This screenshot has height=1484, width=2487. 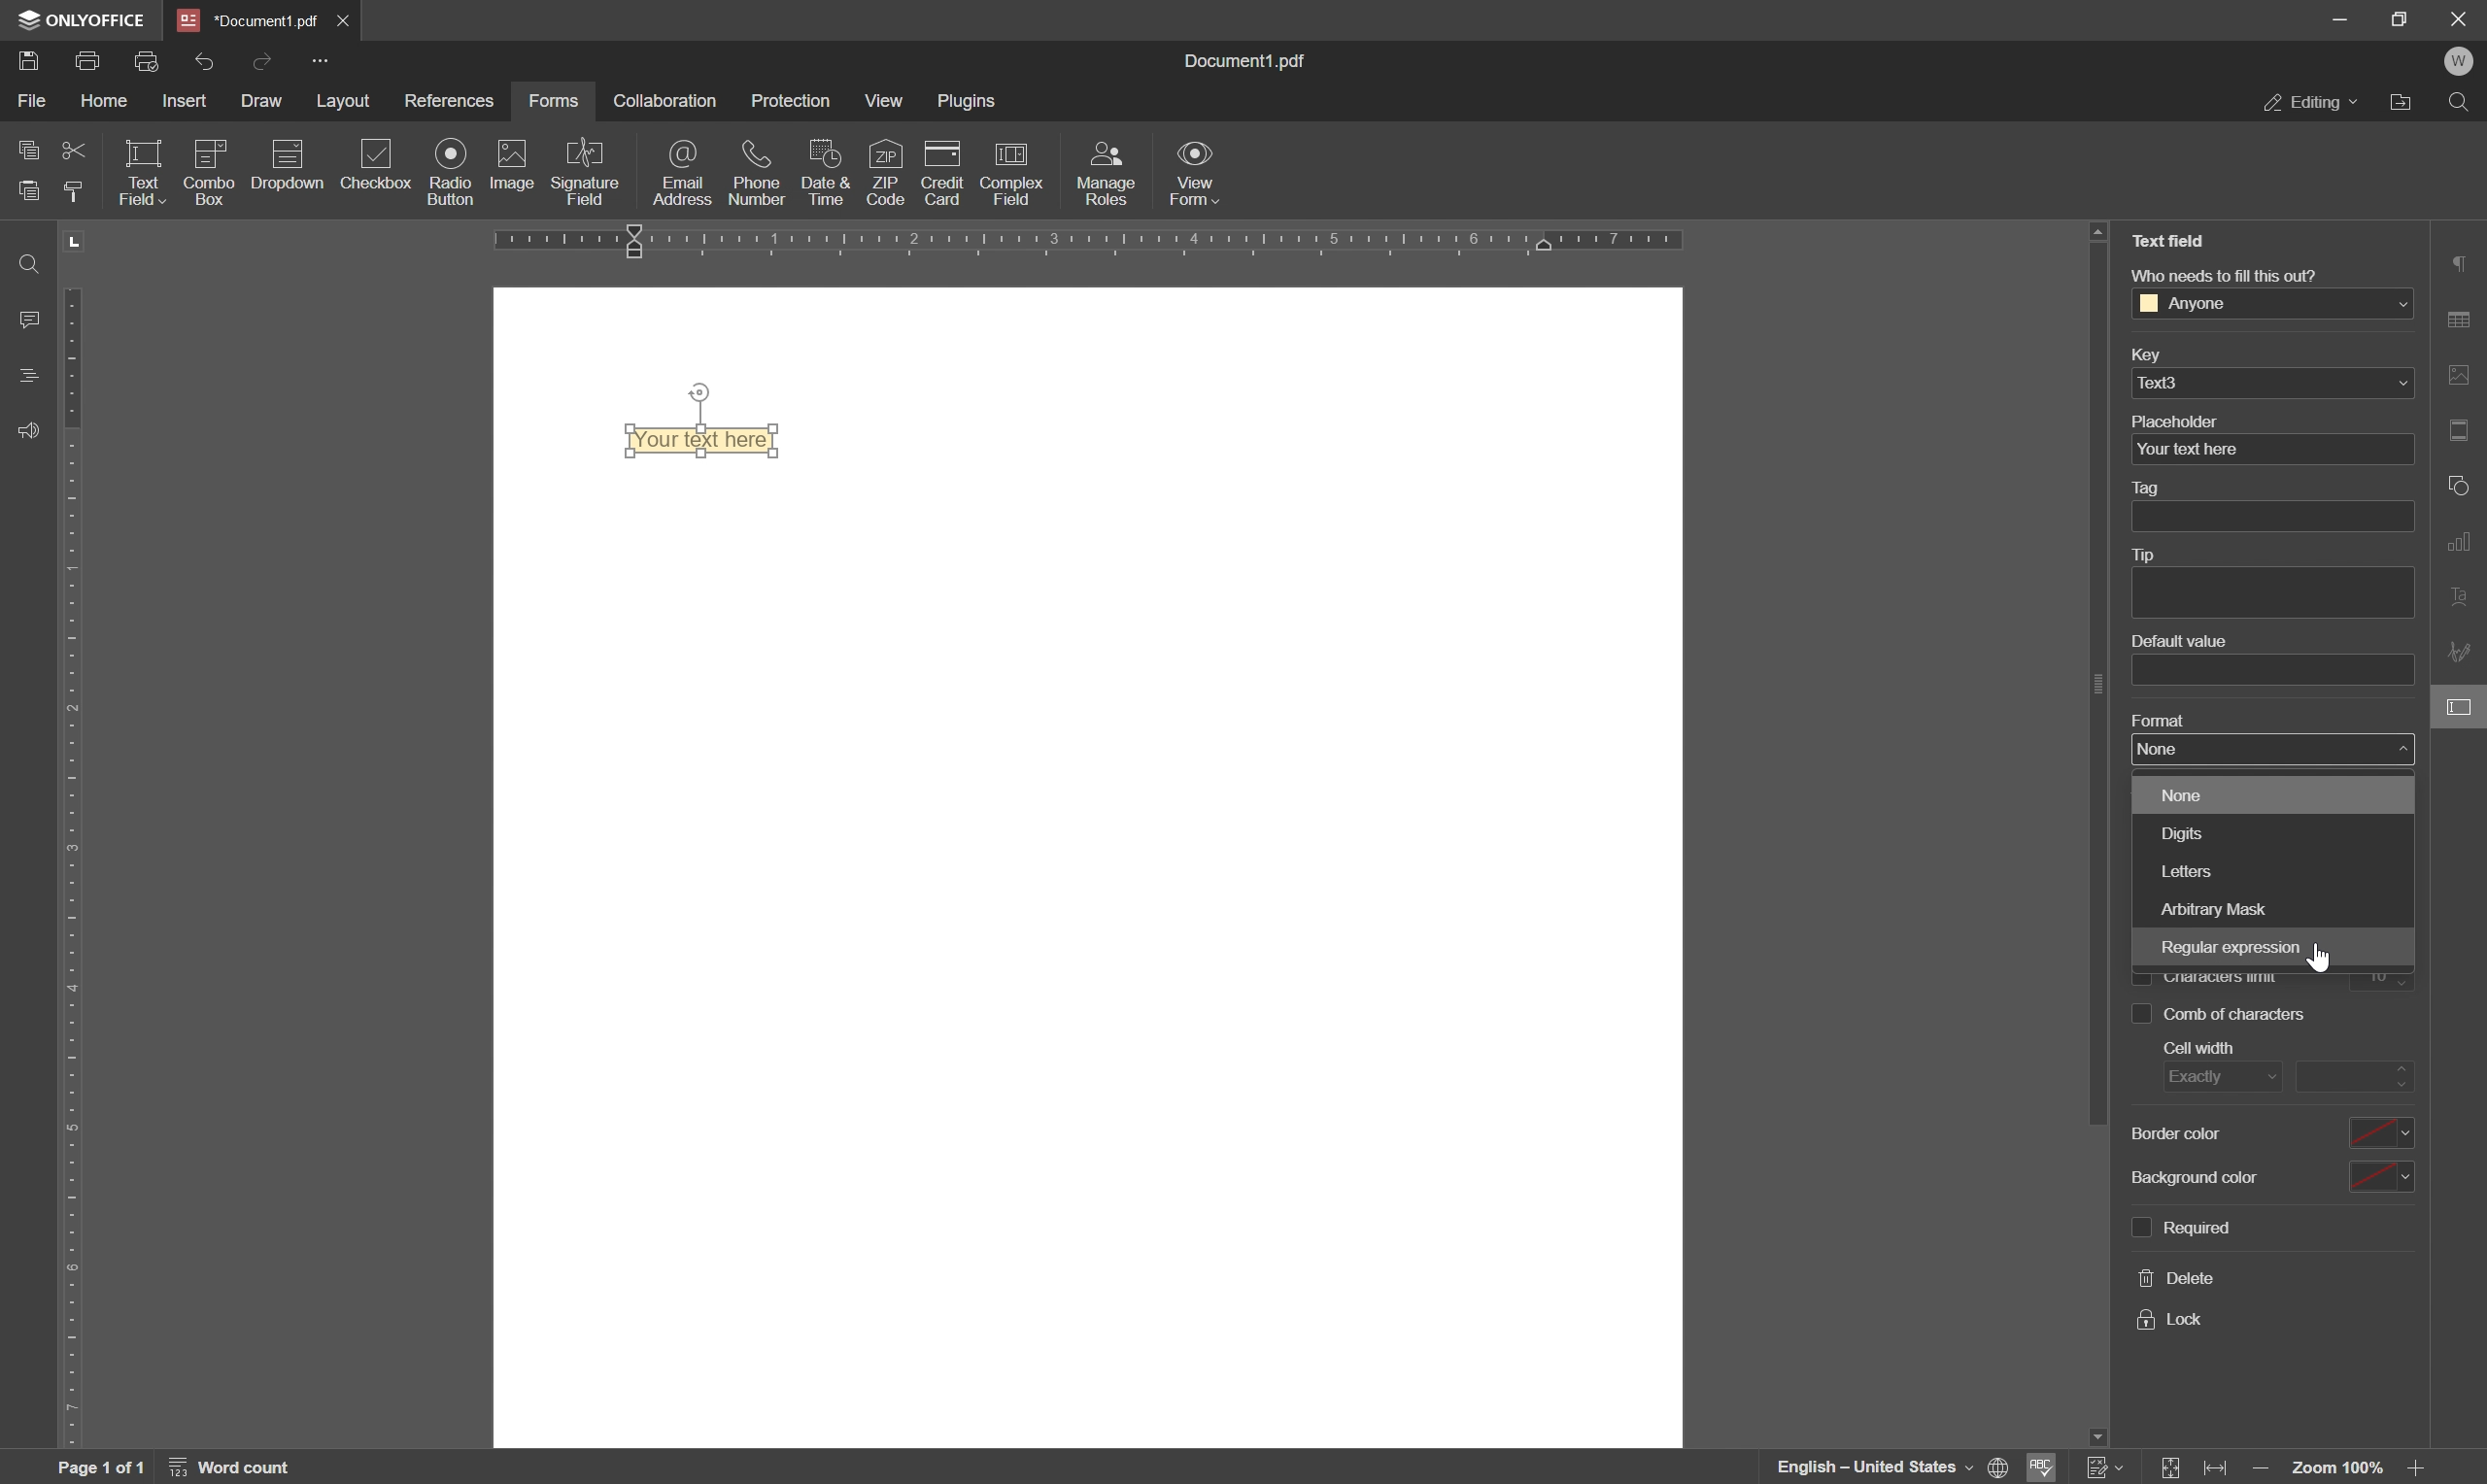 I want to click on image settings, so click(x=2464, y=374).